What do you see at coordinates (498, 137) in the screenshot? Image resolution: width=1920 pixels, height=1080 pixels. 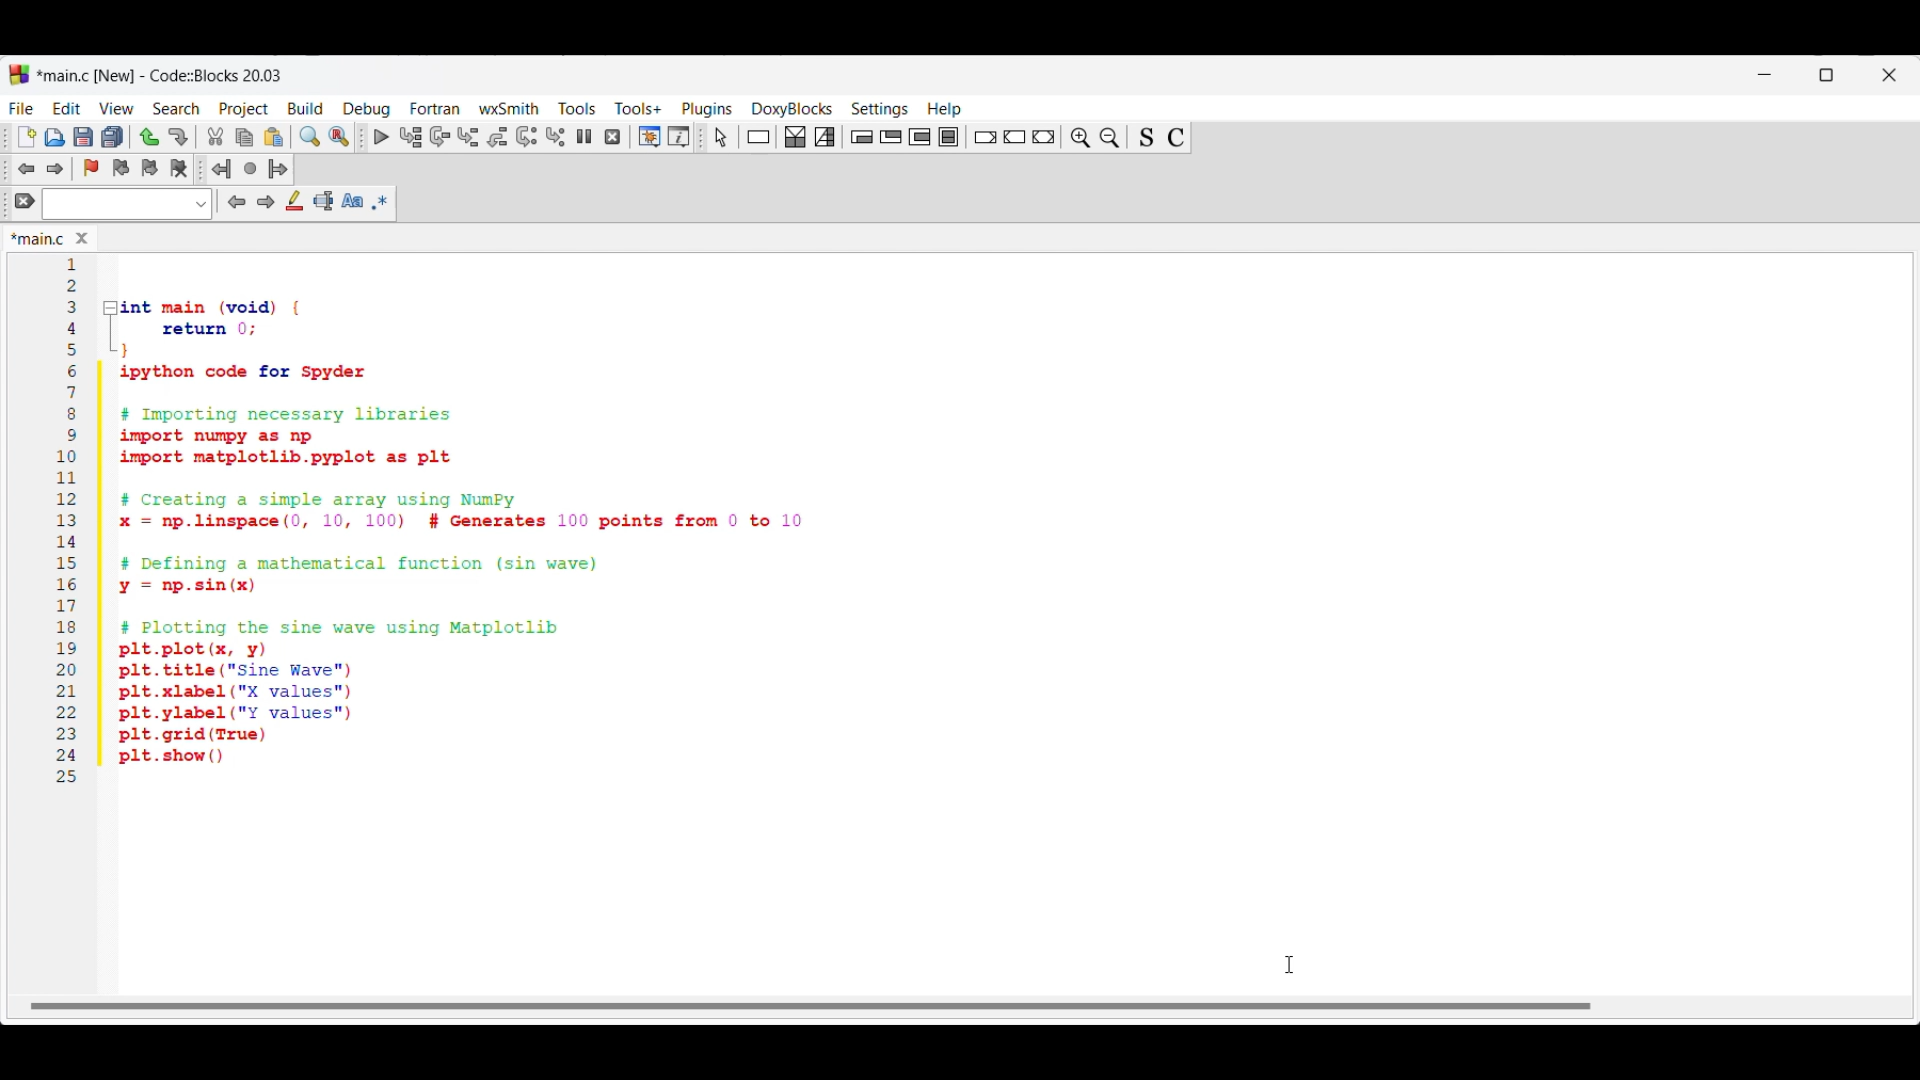 I see `Step out` at bounding box center [498, 137].